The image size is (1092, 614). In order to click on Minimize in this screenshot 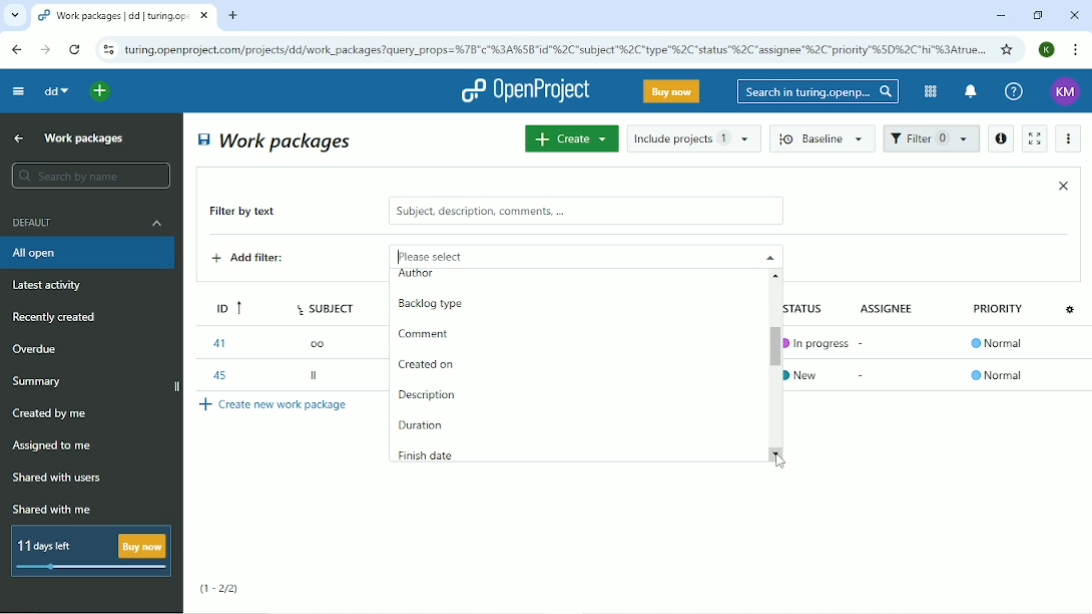, I will do `click(1000, 16)`.